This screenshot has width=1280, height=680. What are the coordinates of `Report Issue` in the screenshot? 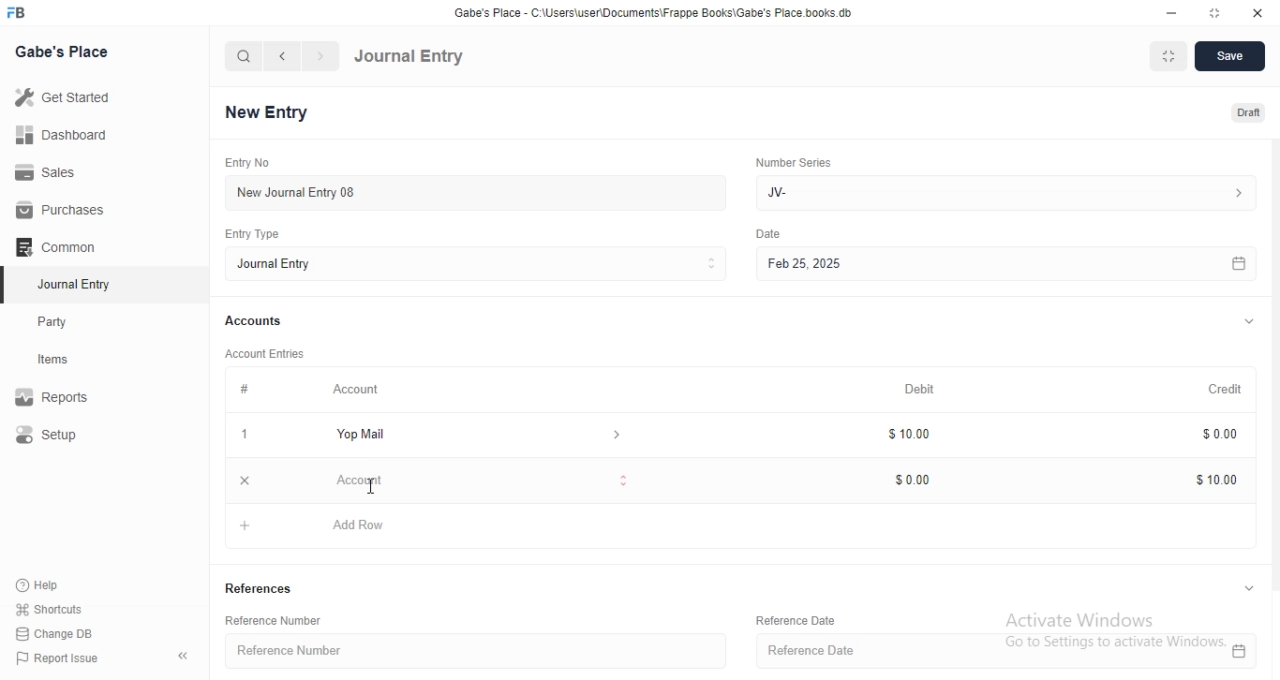 It's located at (67, 658).